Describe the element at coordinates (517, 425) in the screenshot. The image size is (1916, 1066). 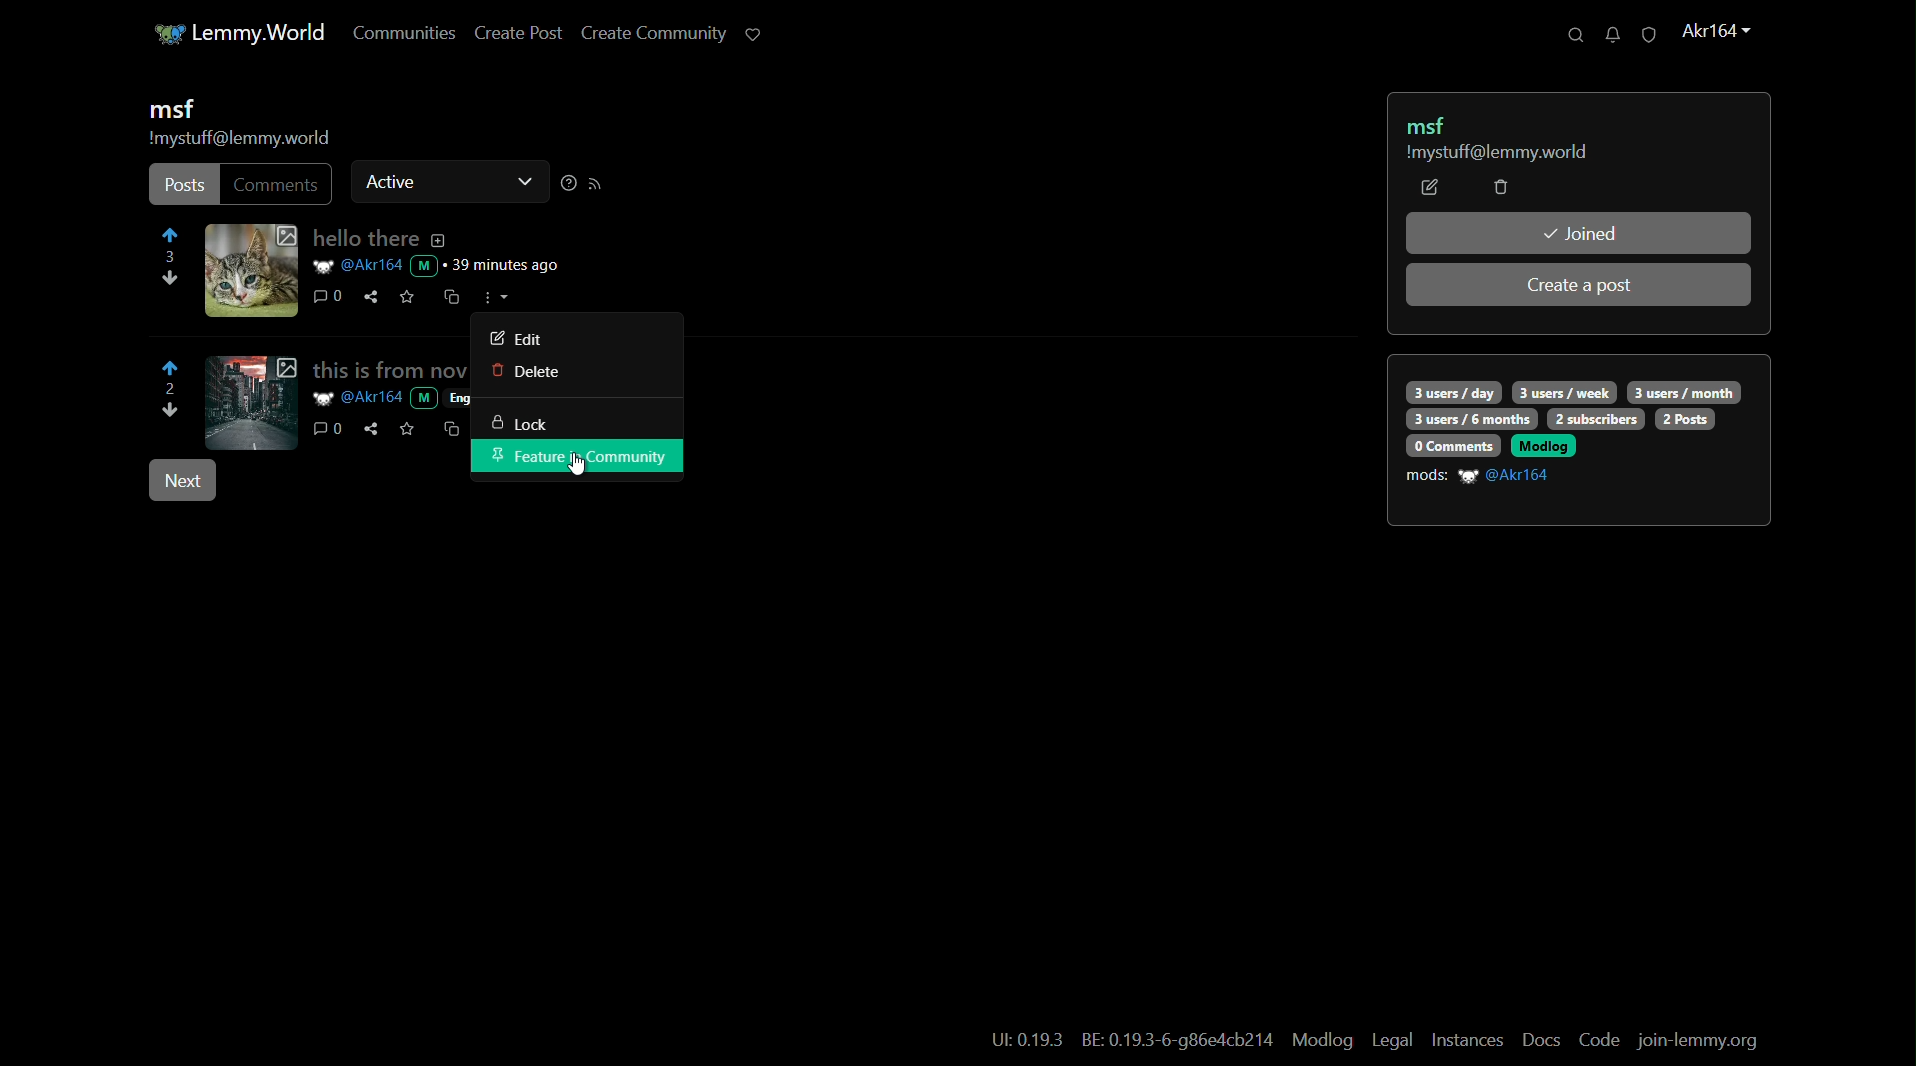
I see `lock` at that location.